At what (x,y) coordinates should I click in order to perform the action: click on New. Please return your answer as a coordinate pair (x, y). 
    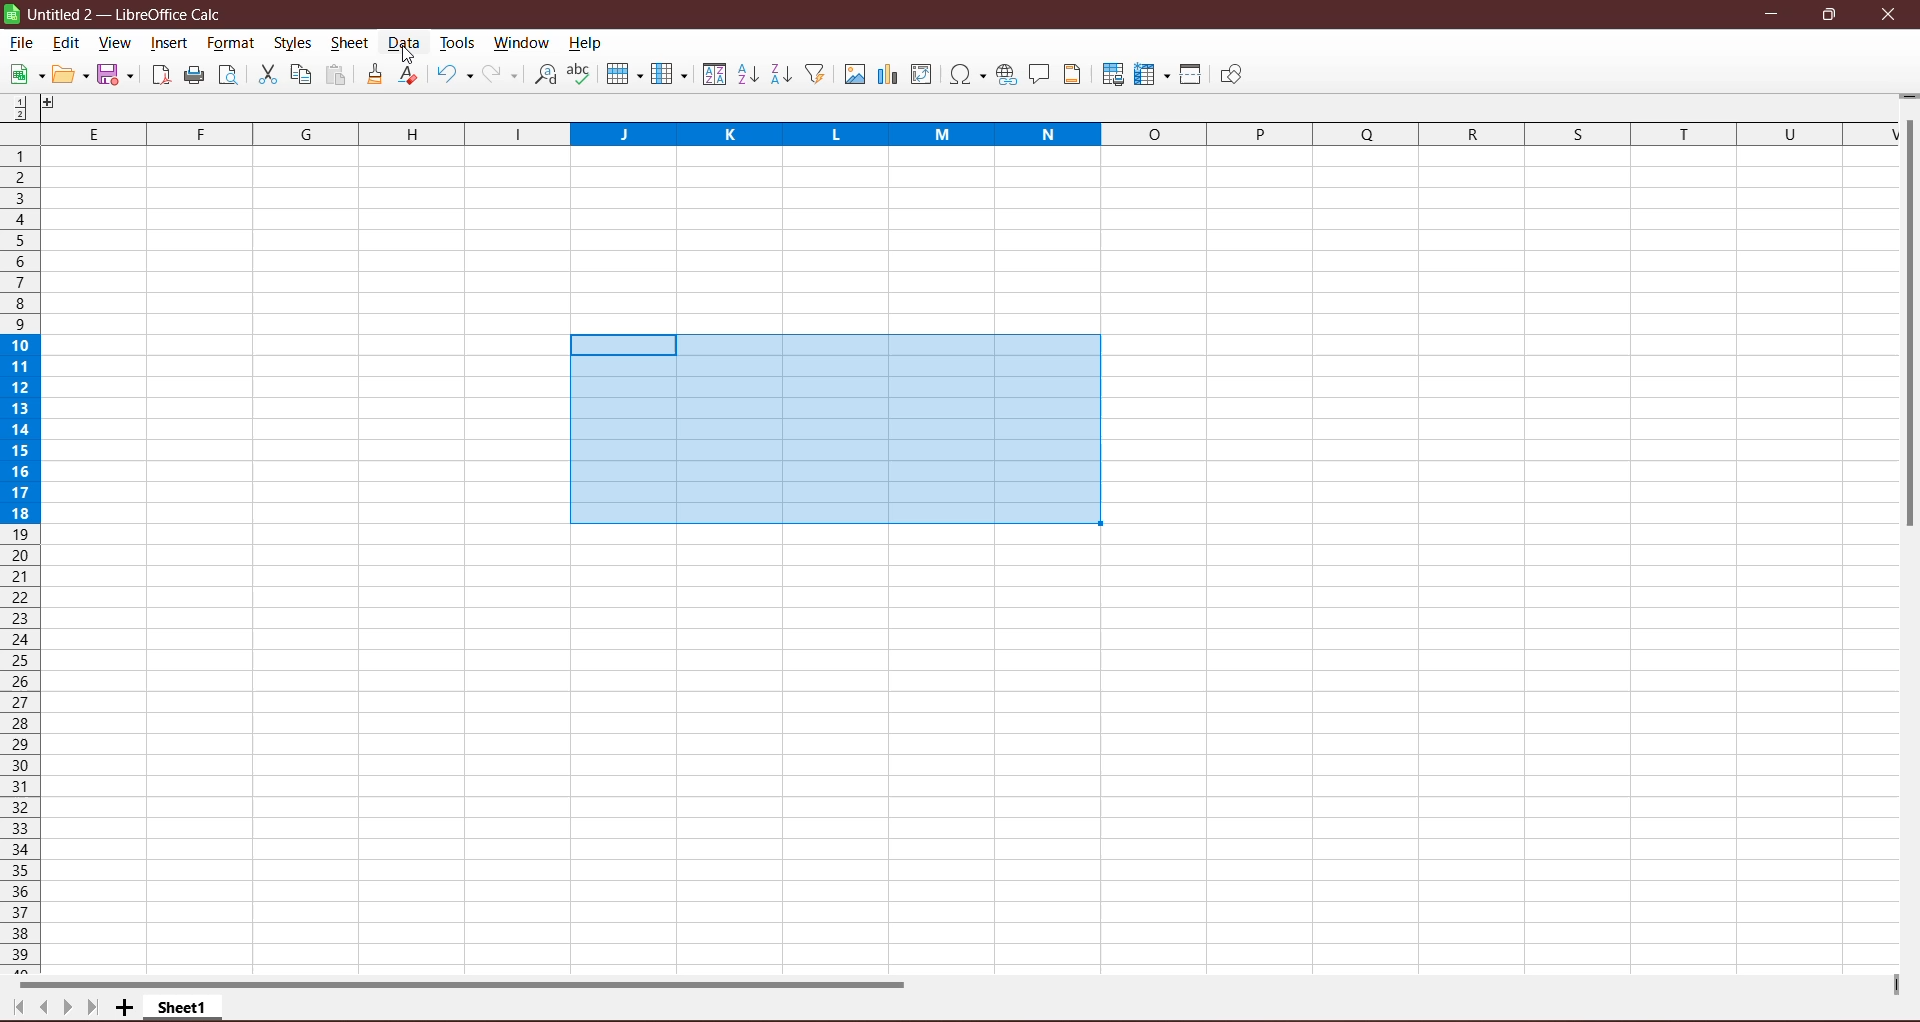
    Looking at the image, I should click on (24, 75).